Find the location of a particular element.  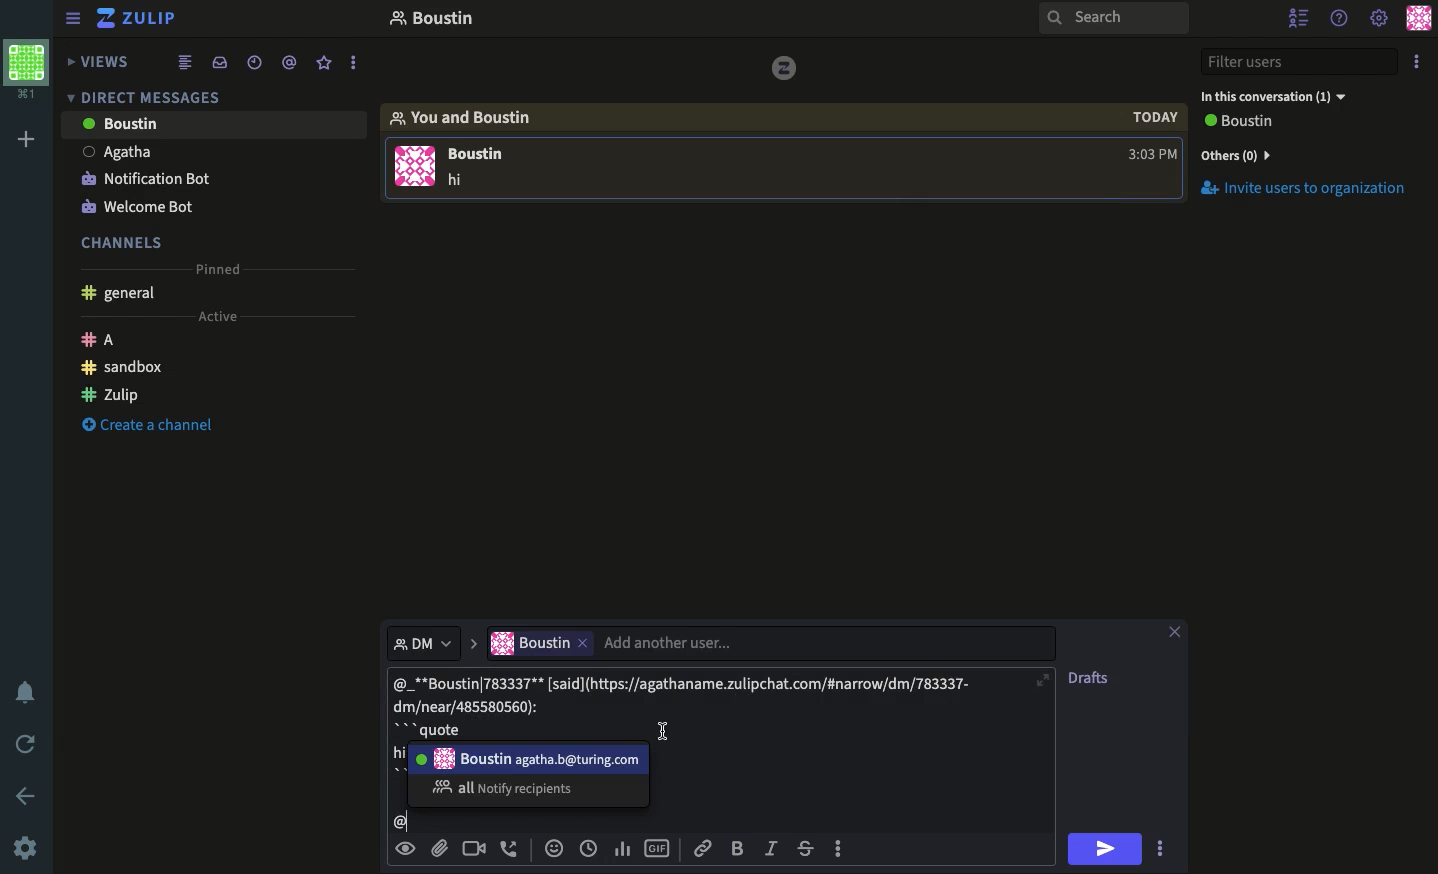

DM is located at coordinates (149, 96).